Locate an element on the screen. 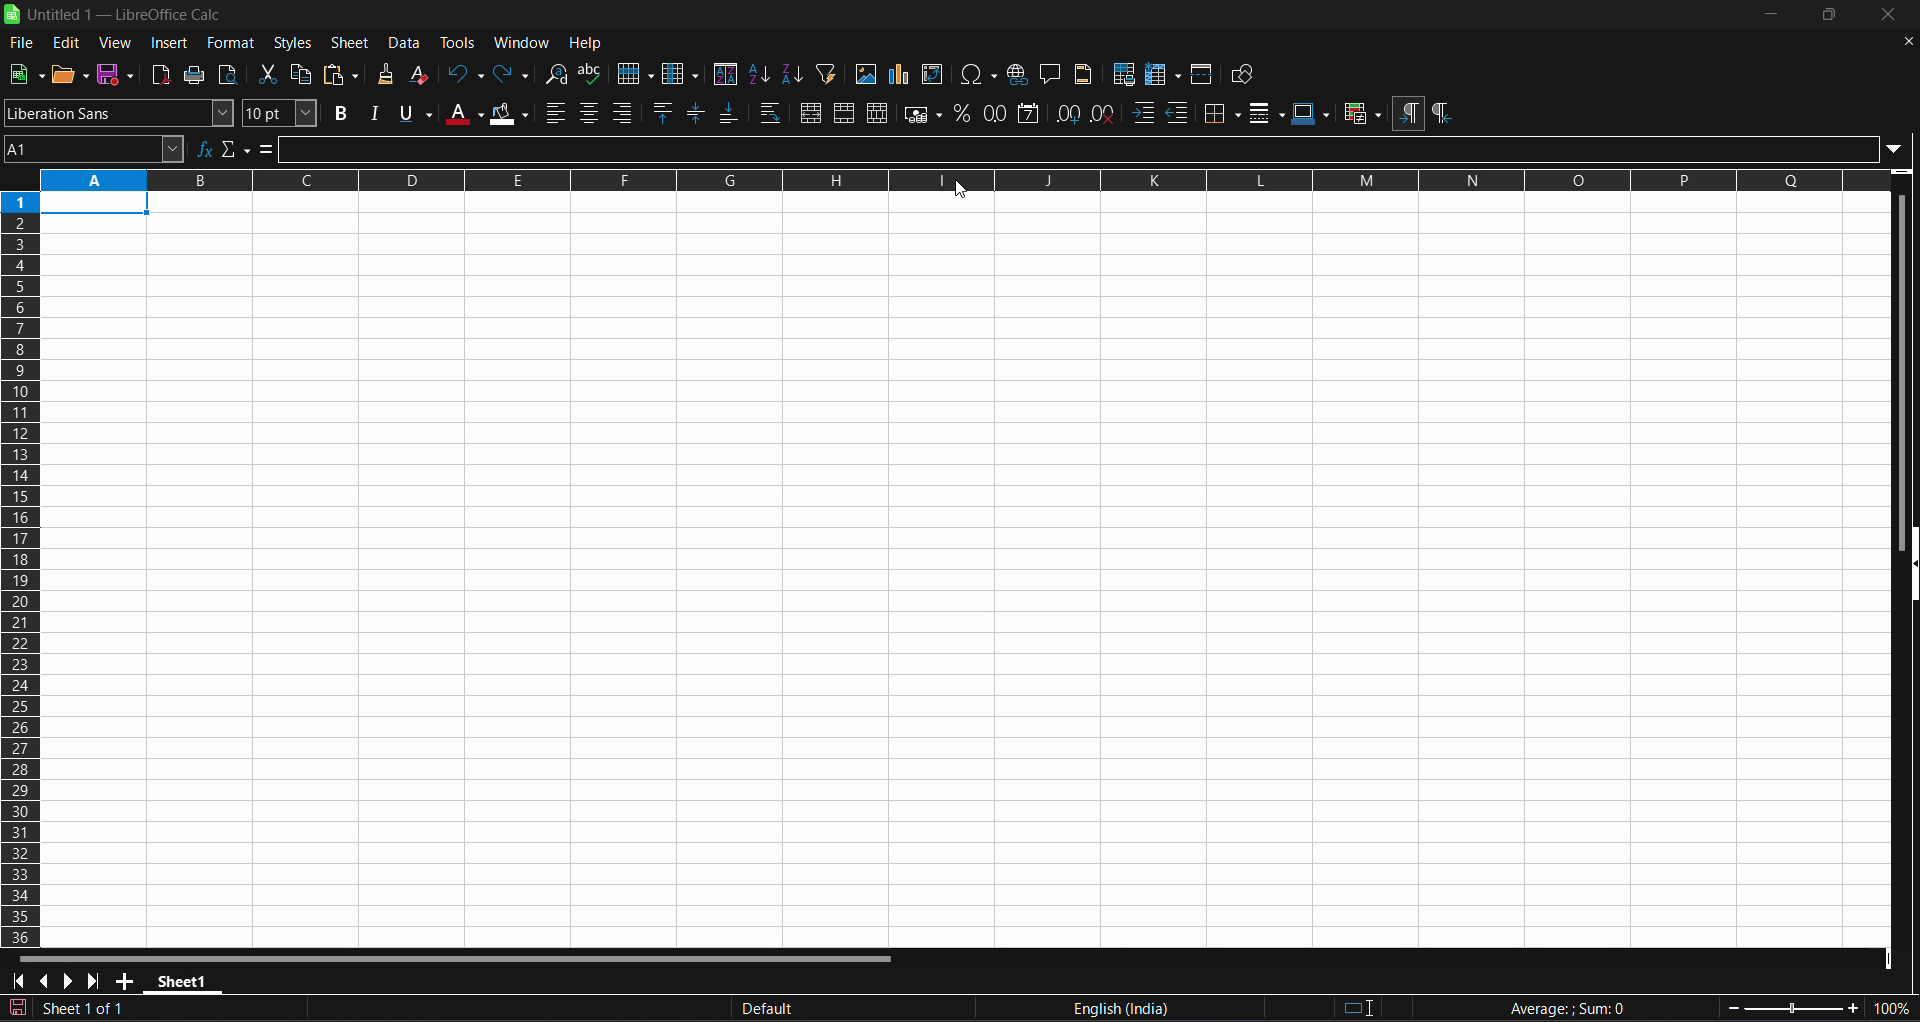 This screenshot has height=1022, width=1920. add new sheet is located at coordinates (132, 981).